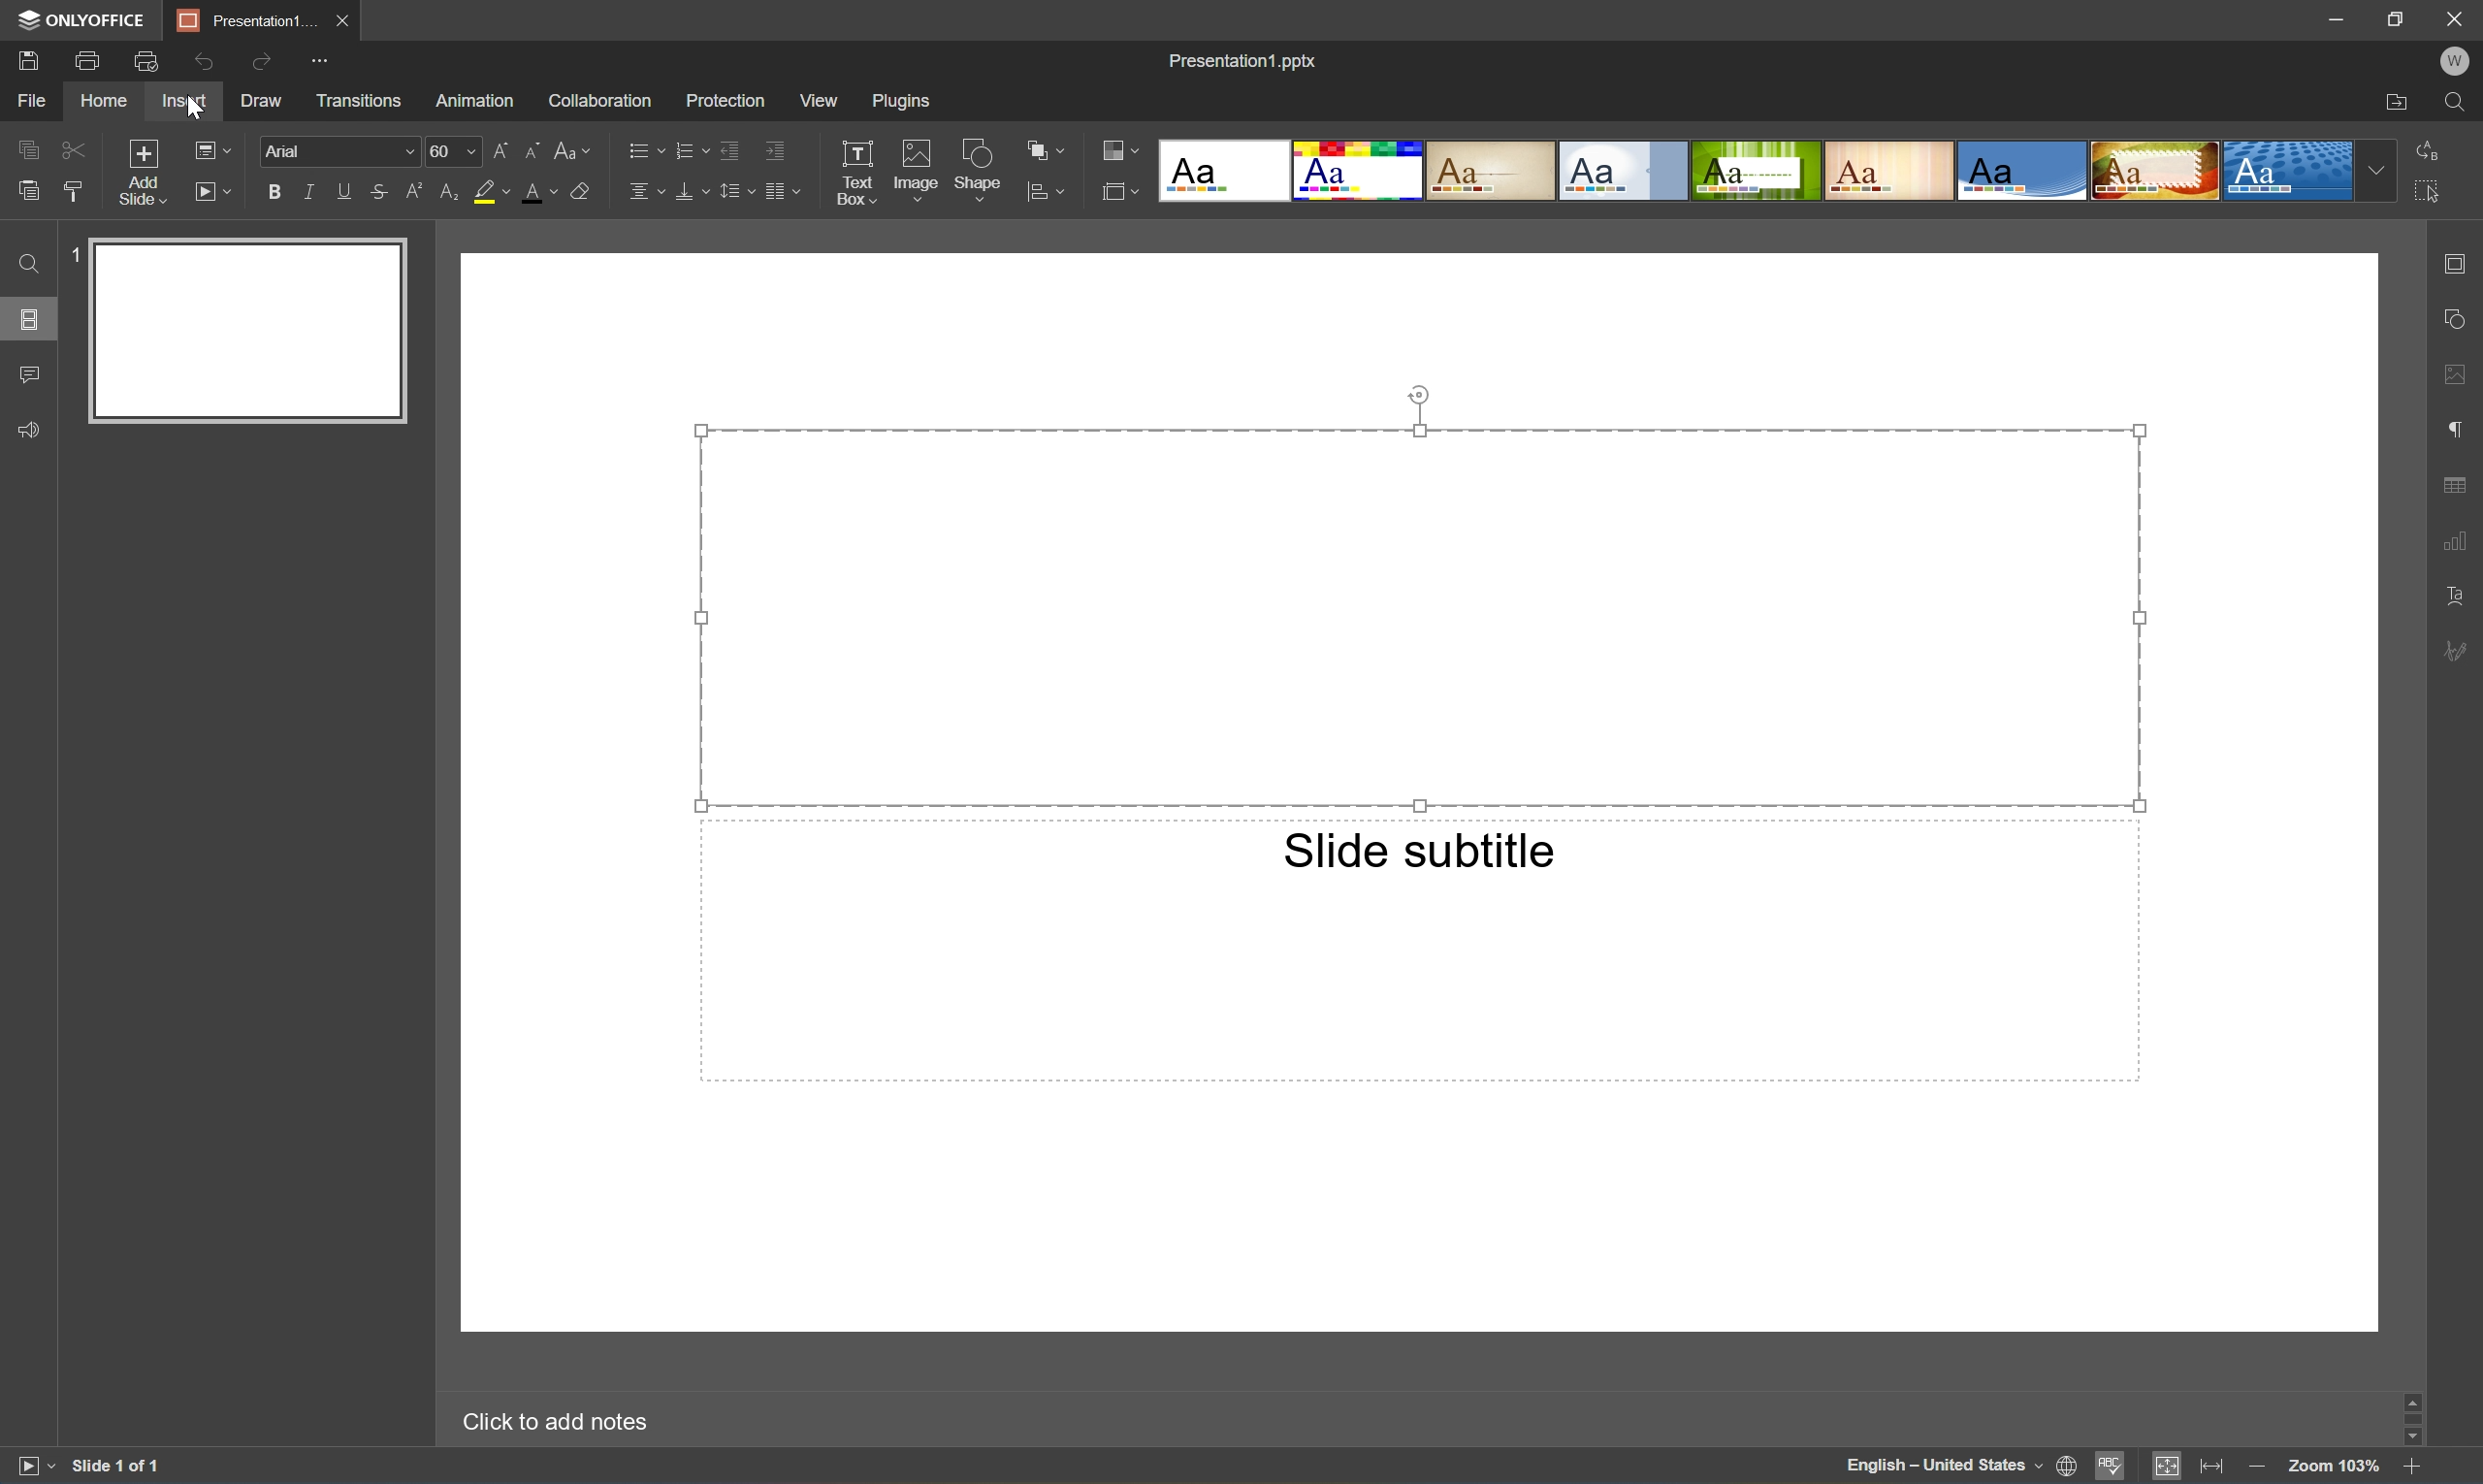  Describe the element at coordinates (2455, 17) in the screenshot. I see `Close` at that location.